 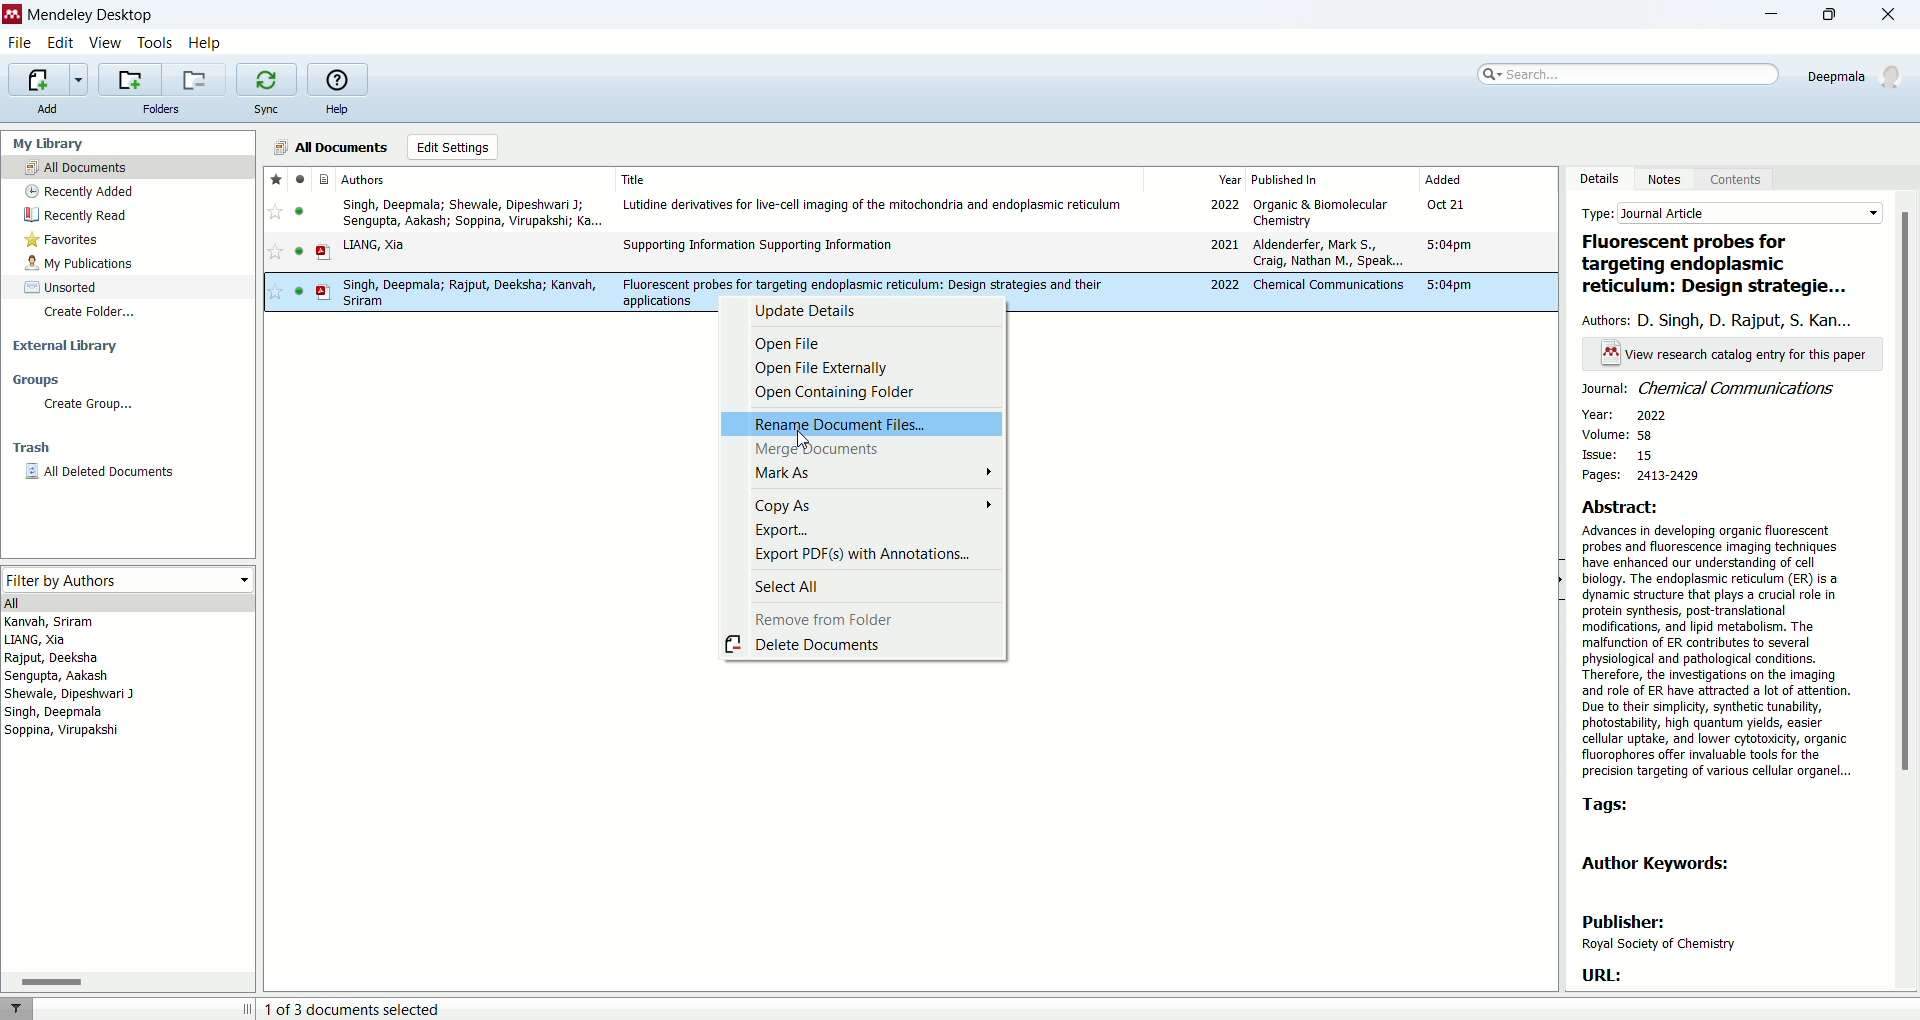 What do you see at coordinates (865, 424) in the screenshot?
I see `rename document files` at bounding box center [865, 424].